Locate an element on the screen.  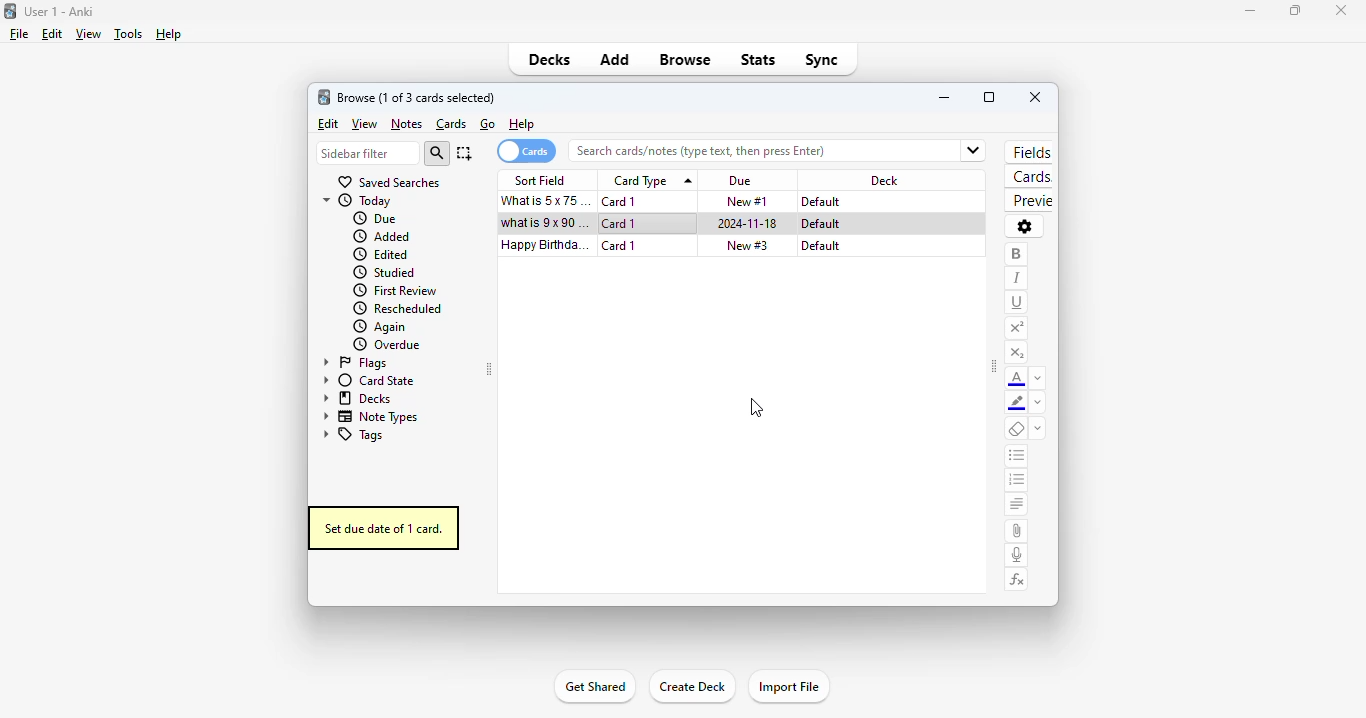
subscript is located at coordinates (1018, 355).